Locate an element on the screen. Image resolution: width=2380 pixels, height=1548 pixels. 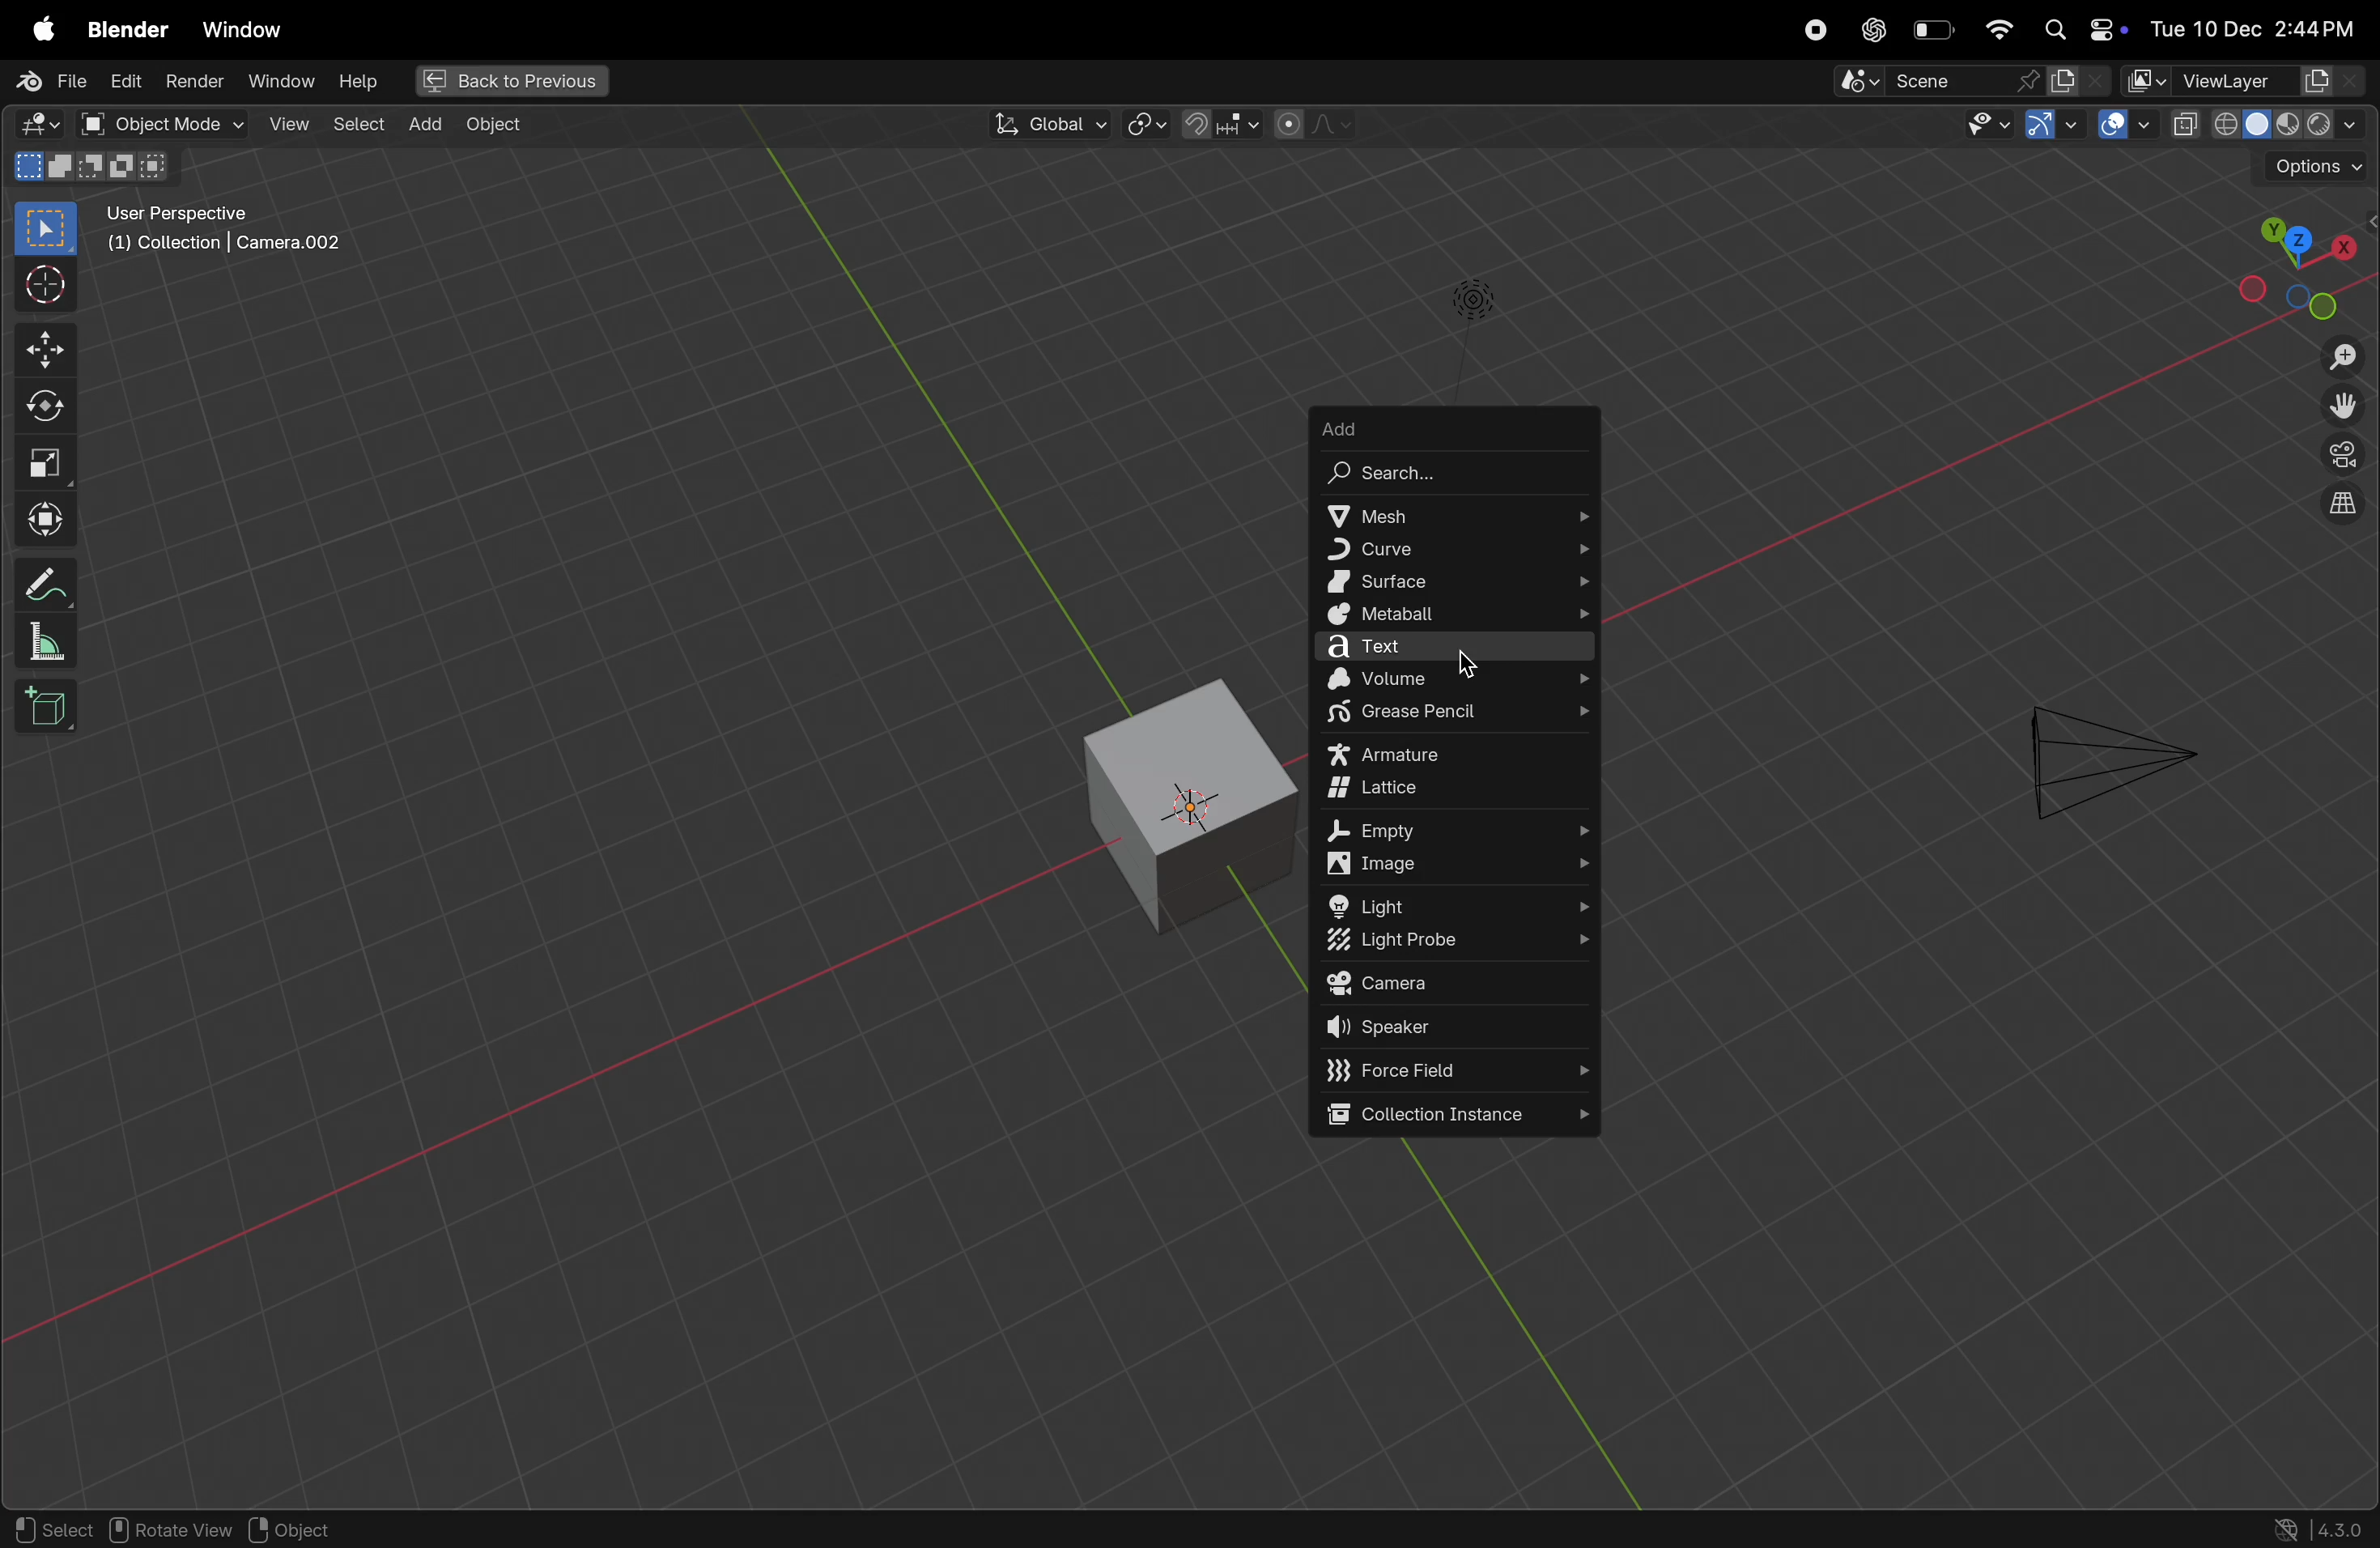
show gimzo is located at coordinates (2050, 128).